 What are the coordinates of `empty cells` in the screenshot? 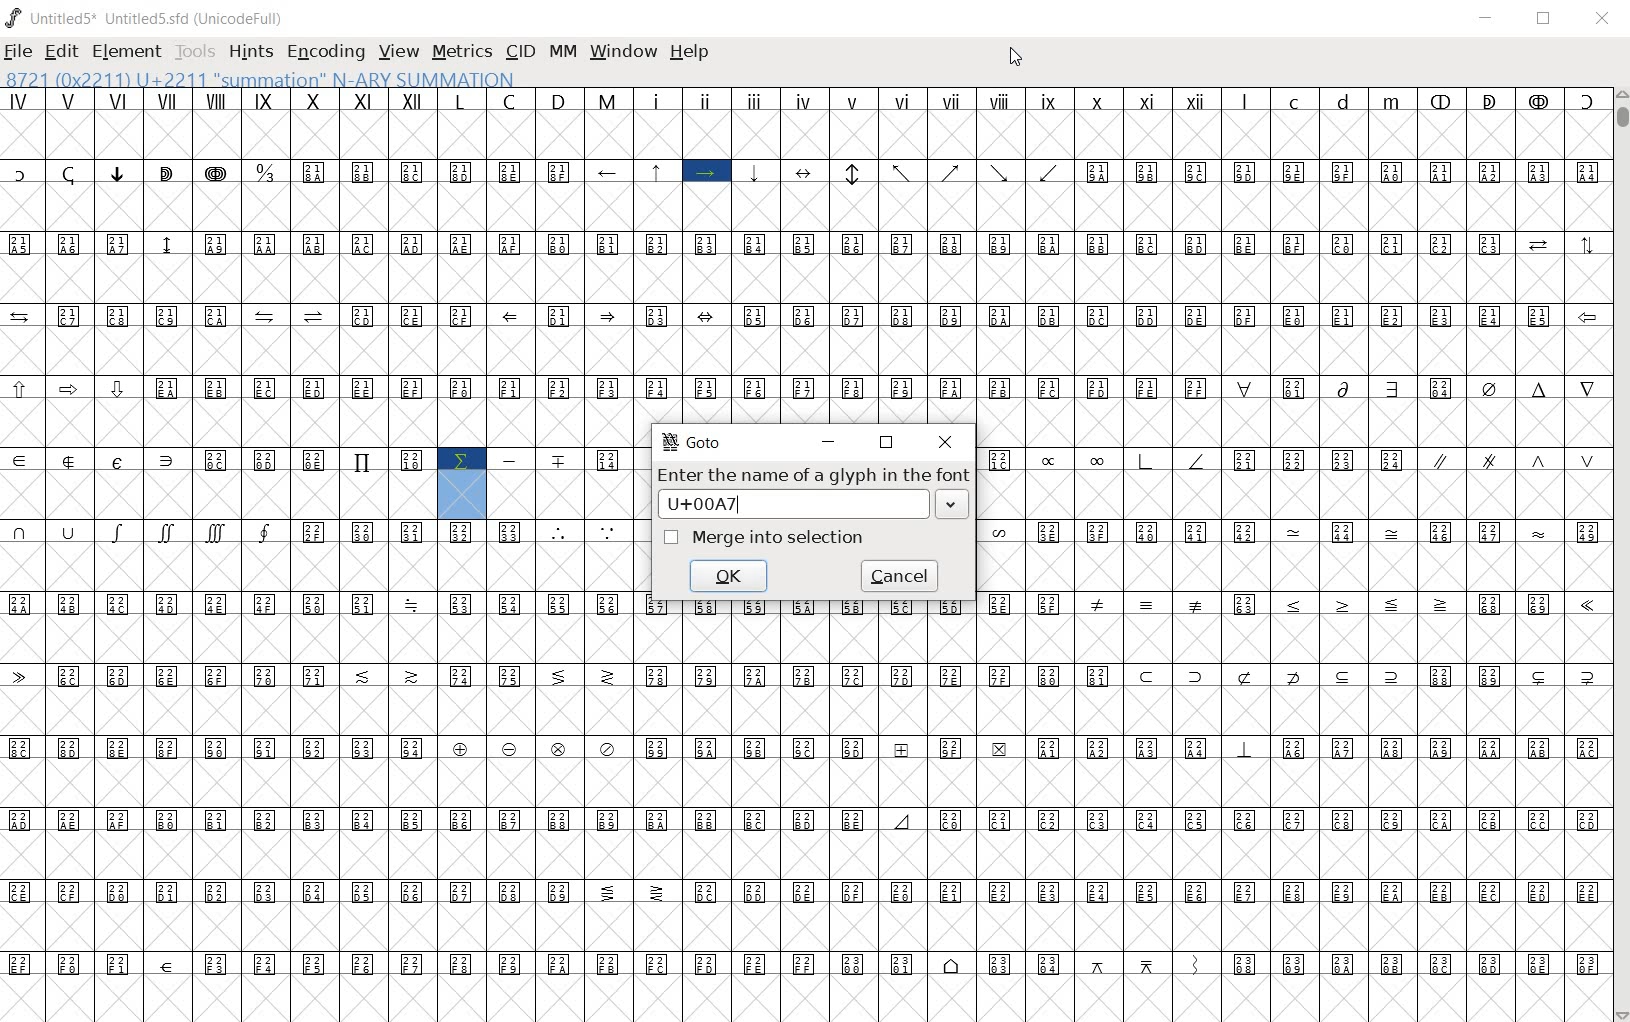 It's located at (1291, 423).